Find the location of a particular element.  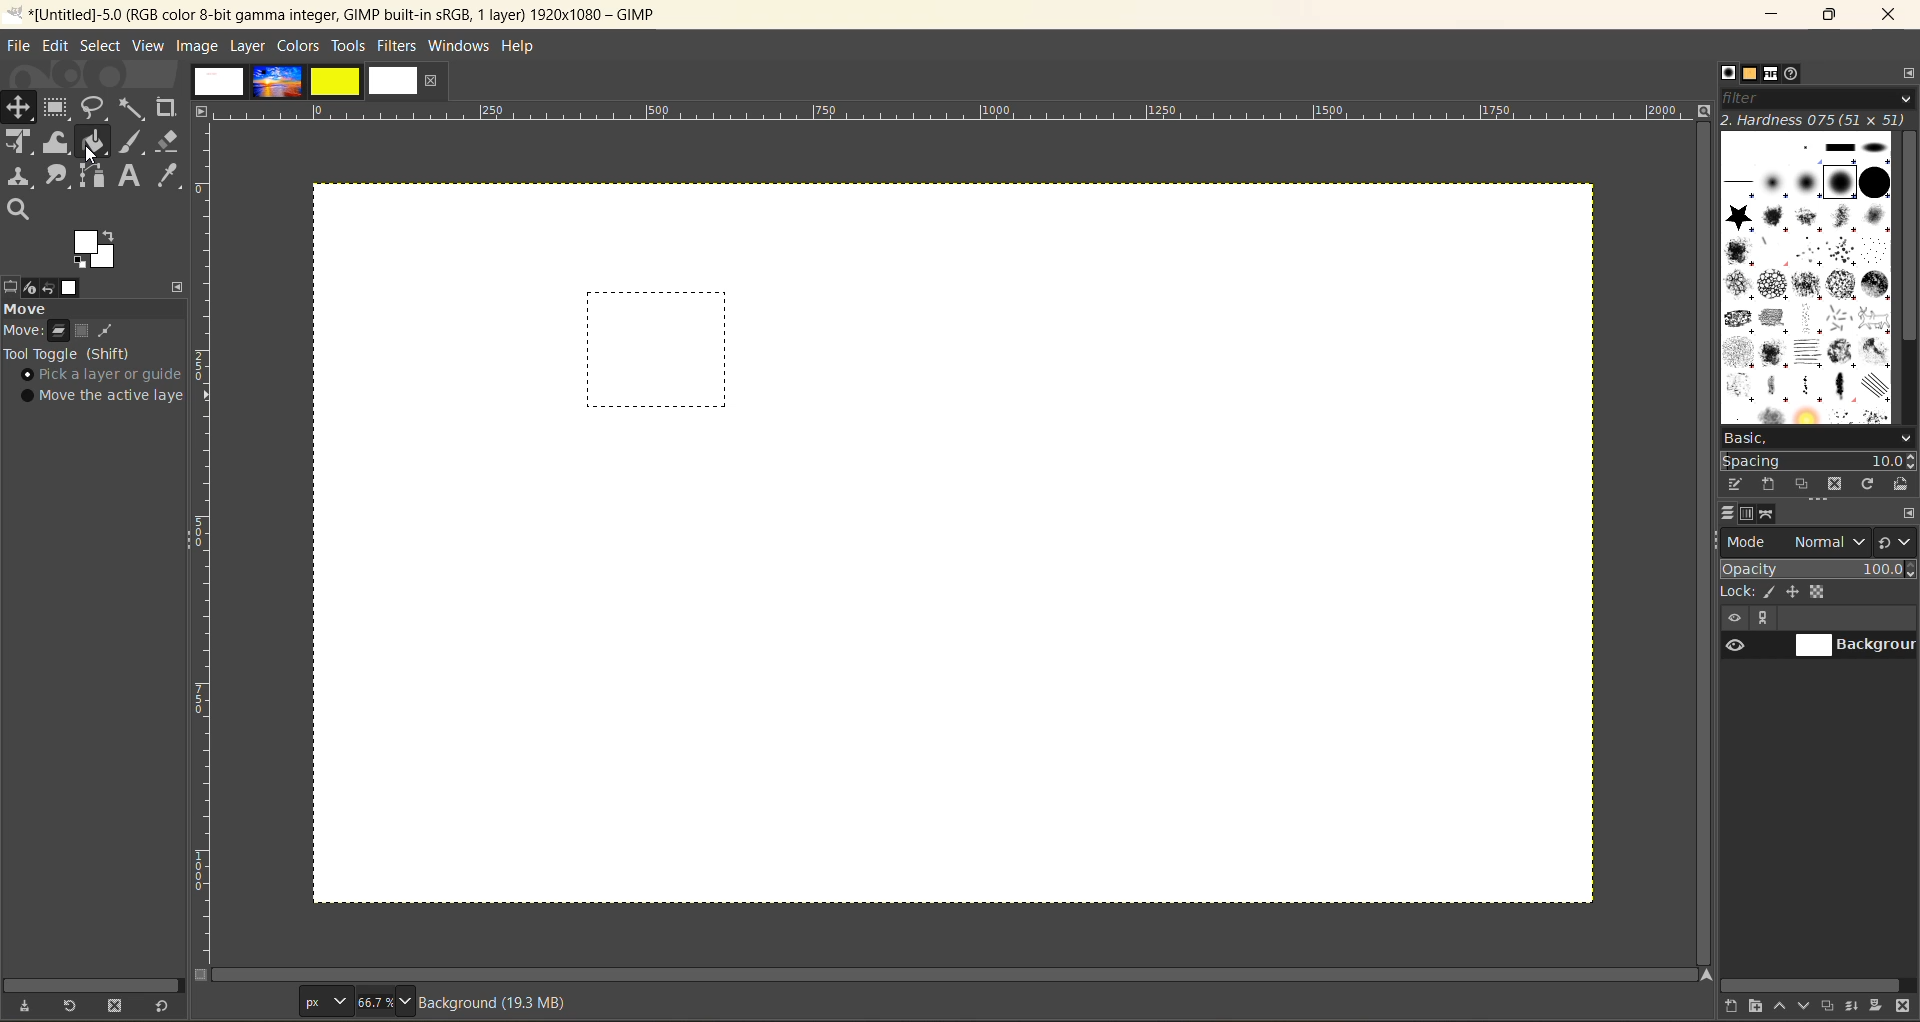

cursor is located at coordinates (92, 156).